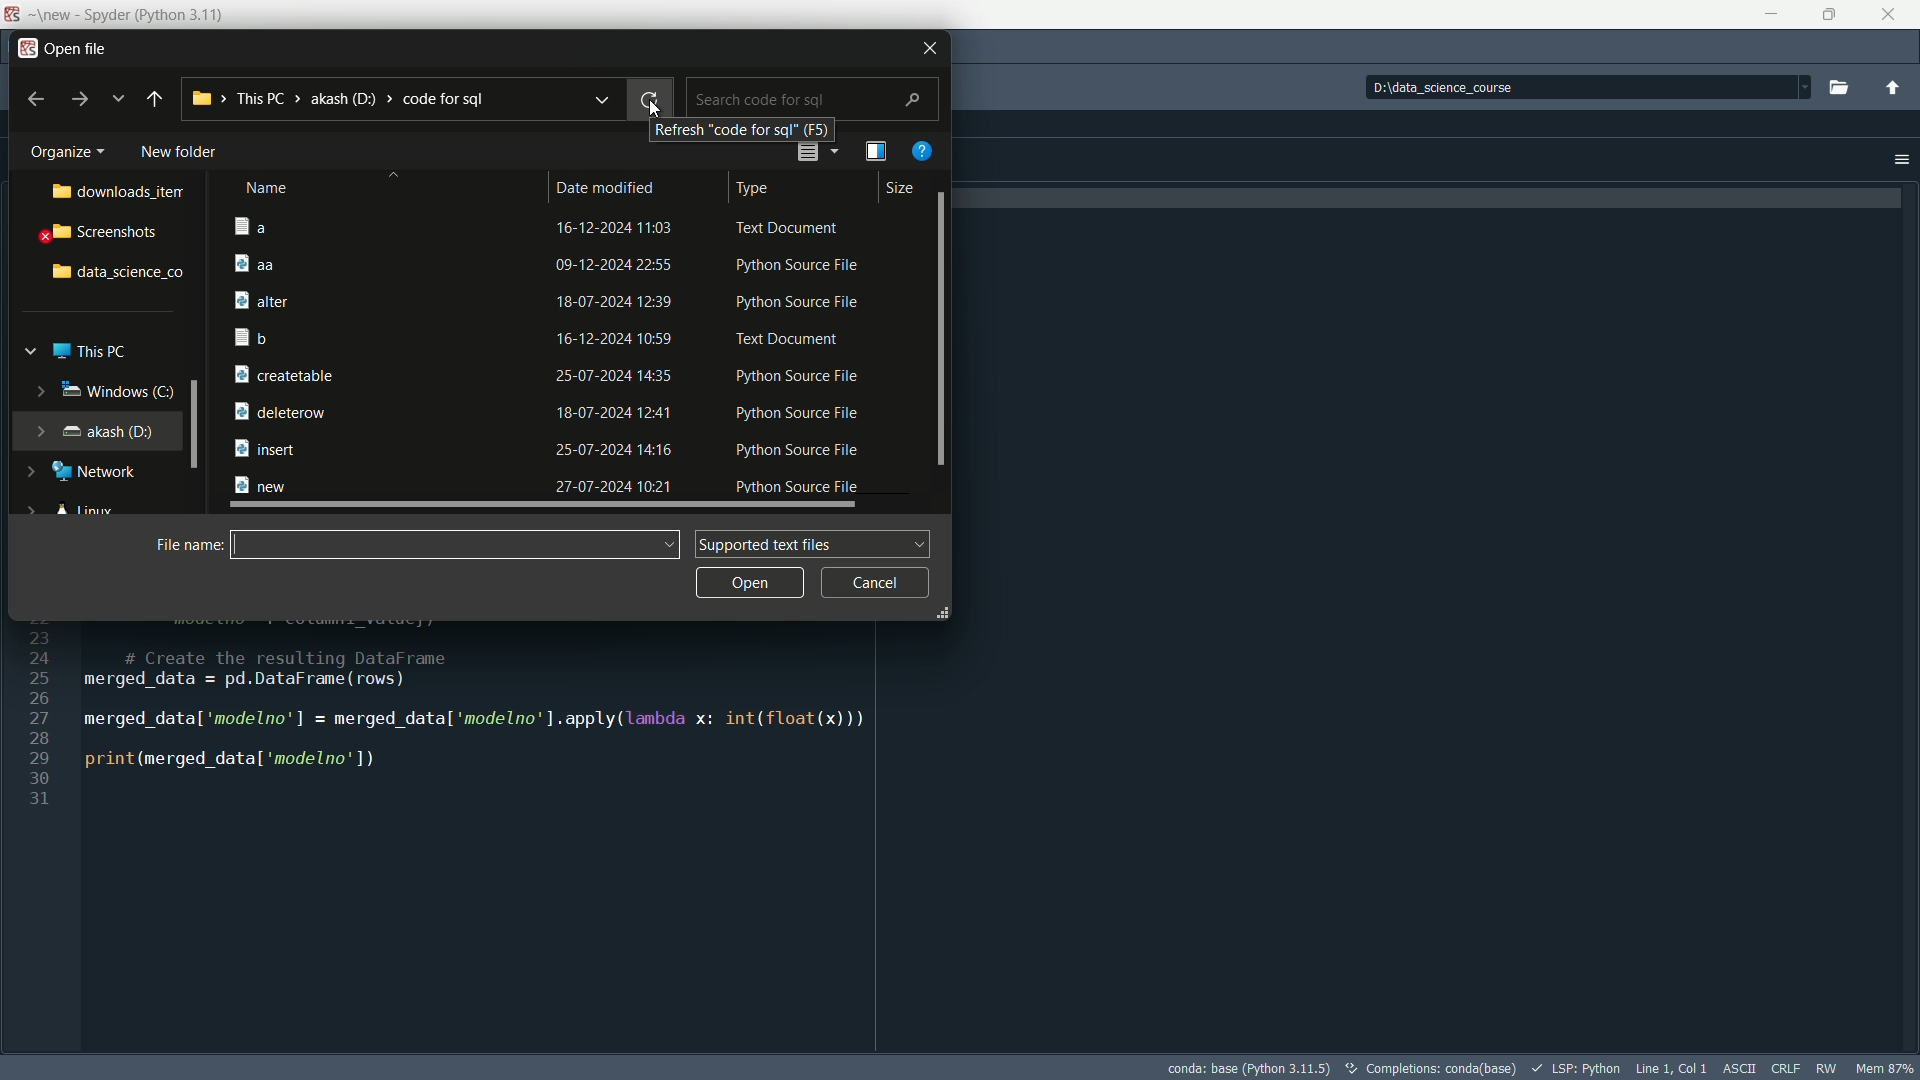 This screenshot has width=1920, height=1080. Describe the element at coordinates (340, 97) in the screenshot. I see `current directory` at that location.